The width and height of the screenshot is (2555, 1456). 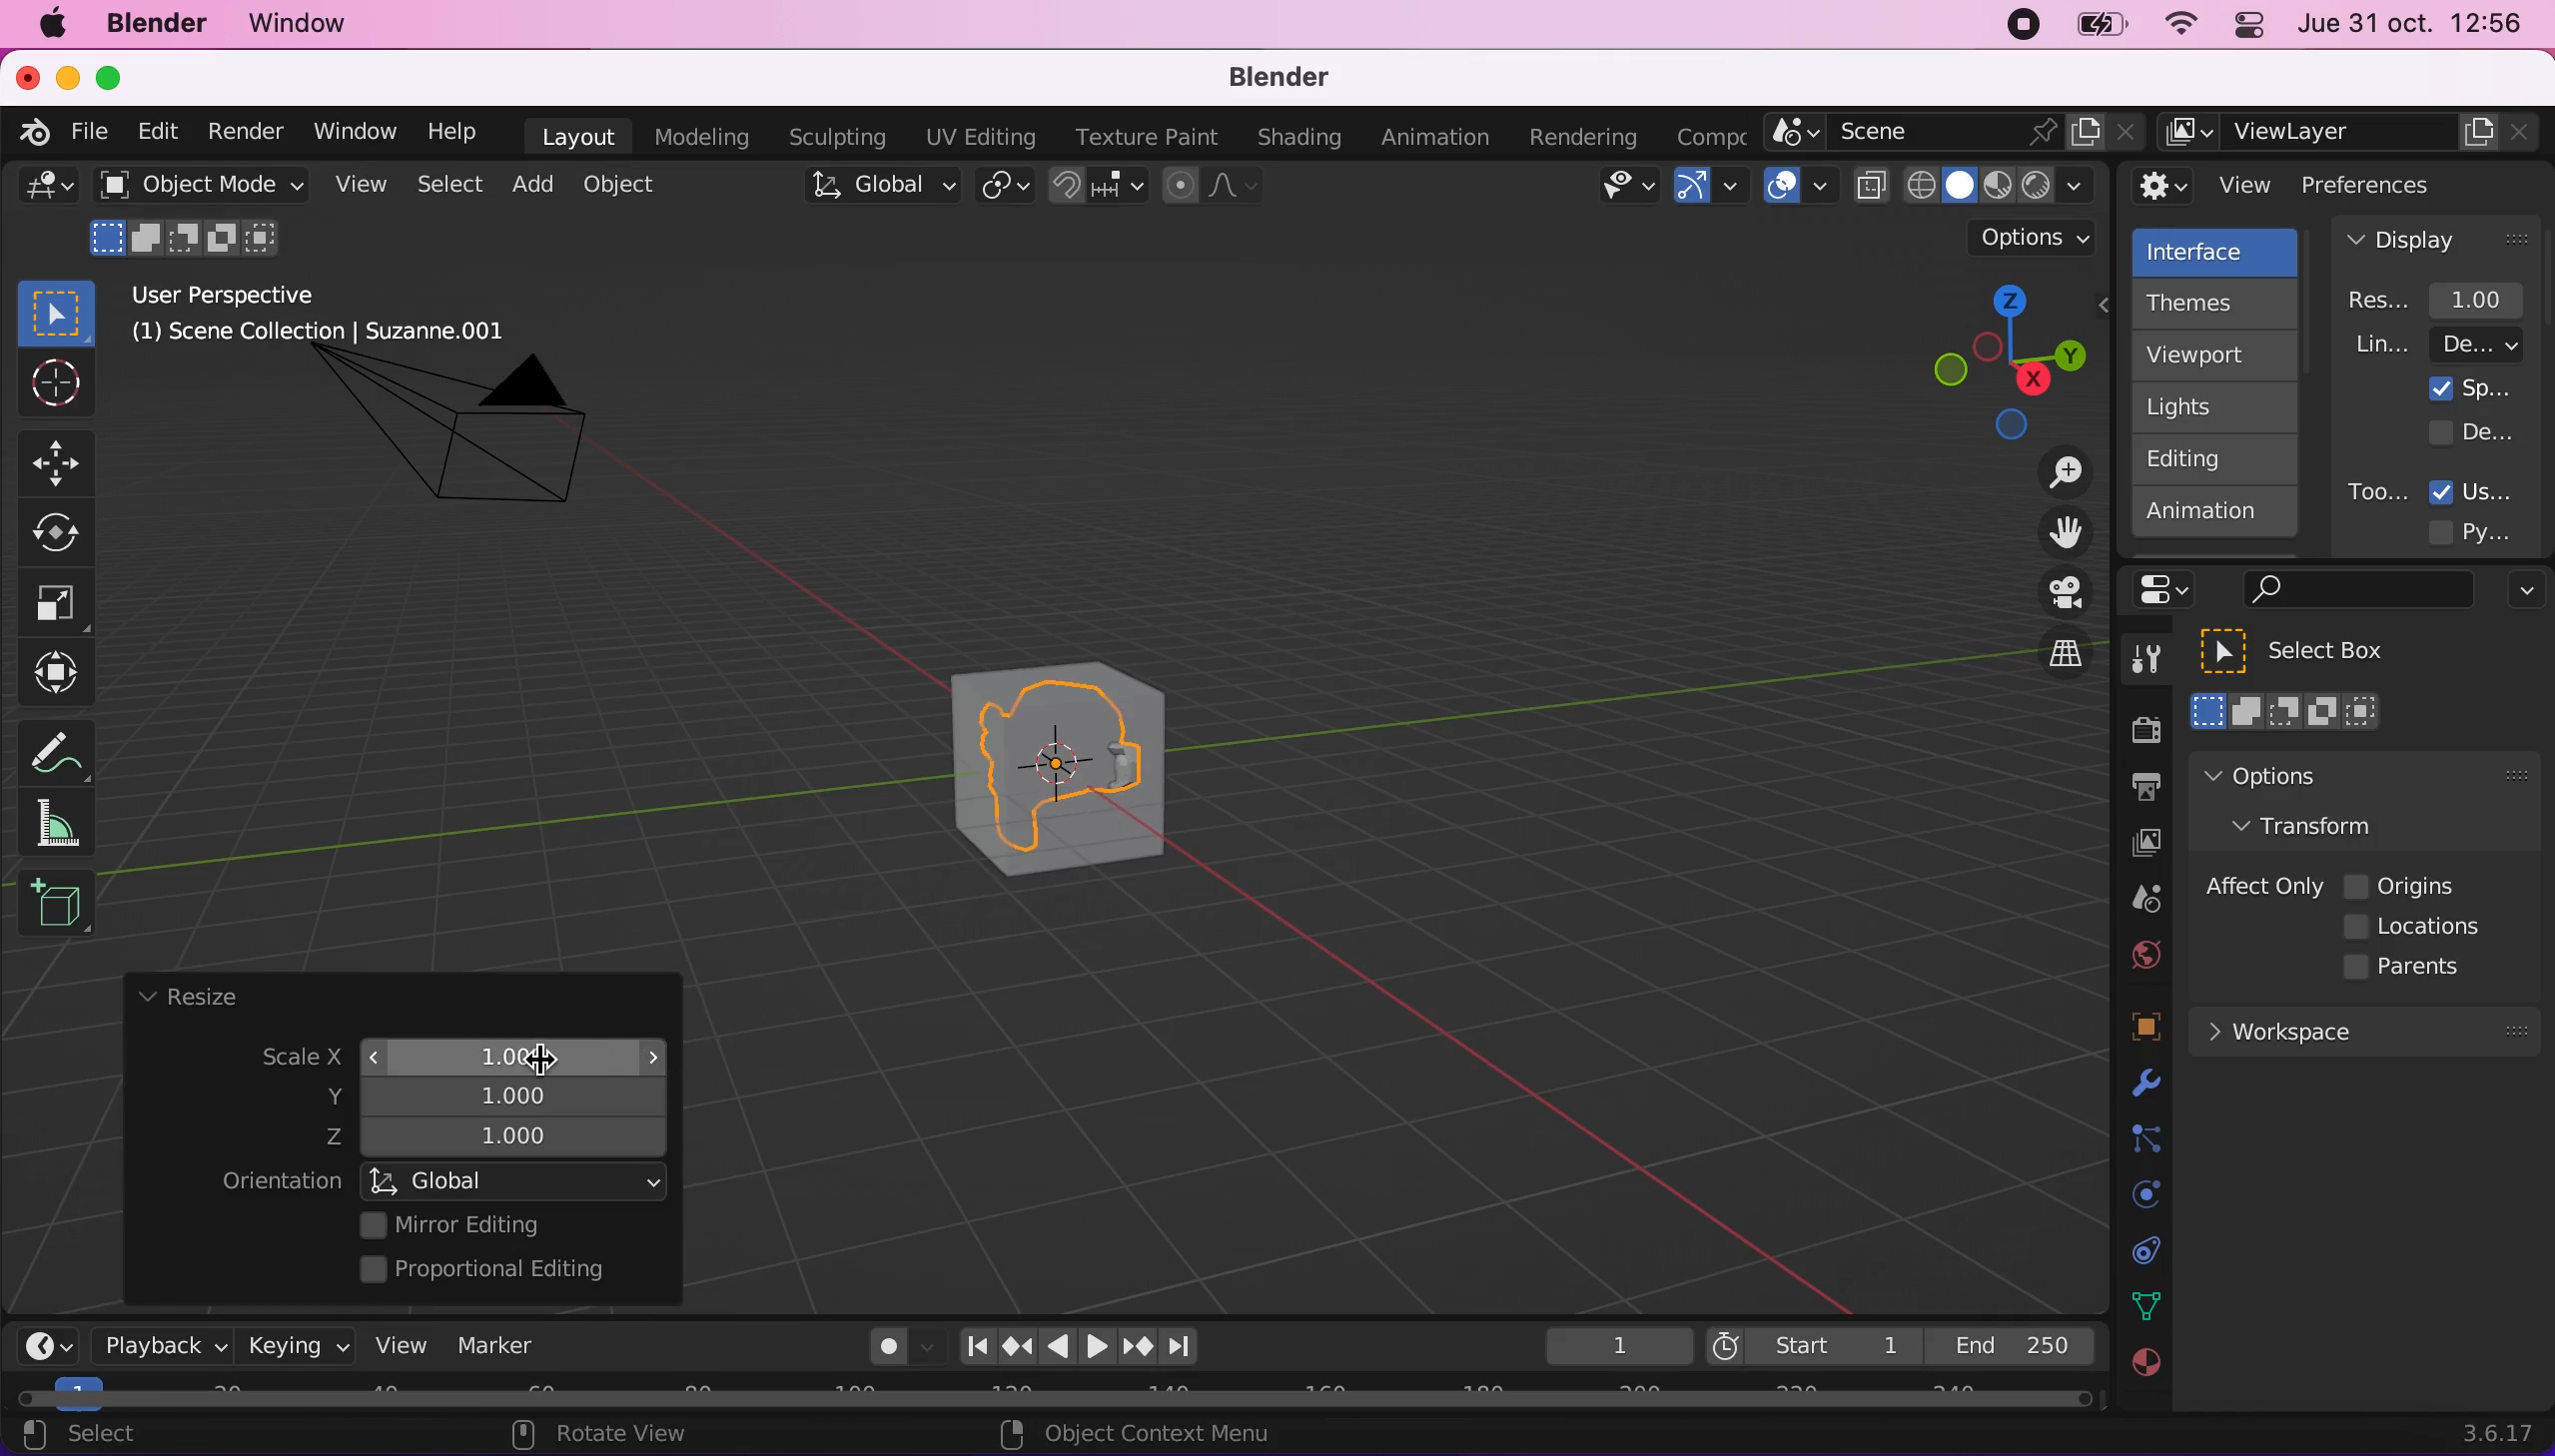 I want to click on blender, so click(x=1266, y=79).